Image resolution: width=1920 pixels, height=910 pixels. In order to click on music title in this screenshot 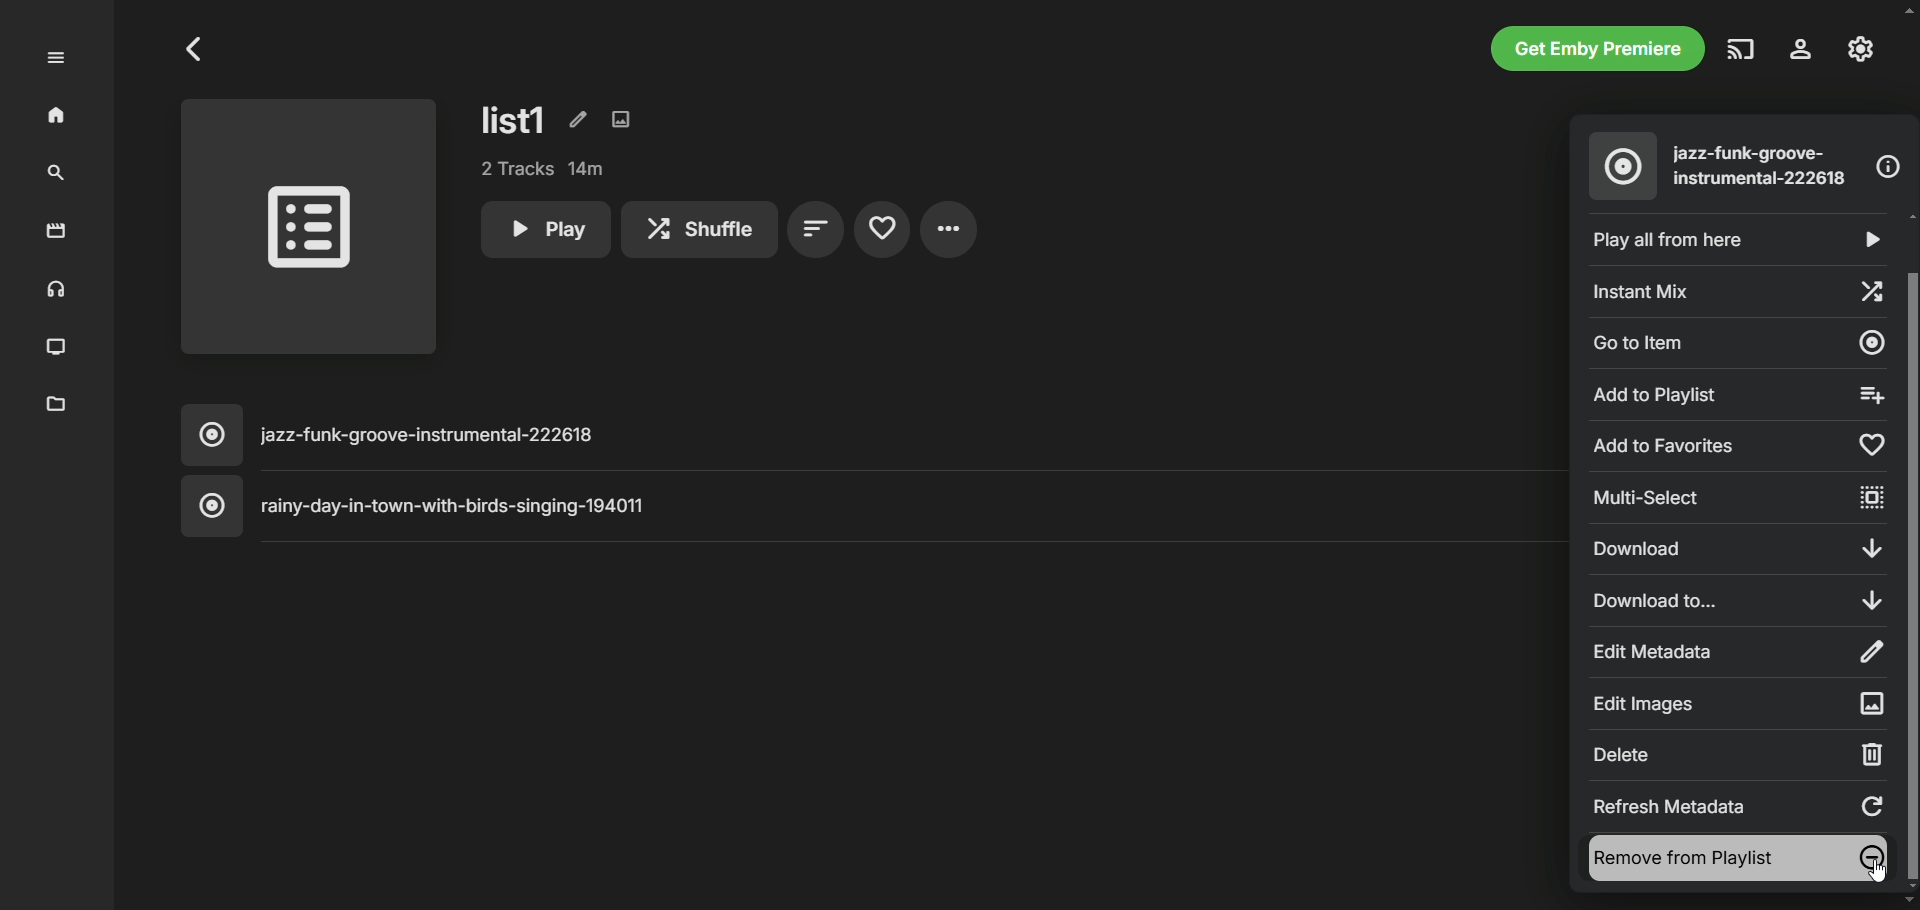, I will do `click(871, 506)`.